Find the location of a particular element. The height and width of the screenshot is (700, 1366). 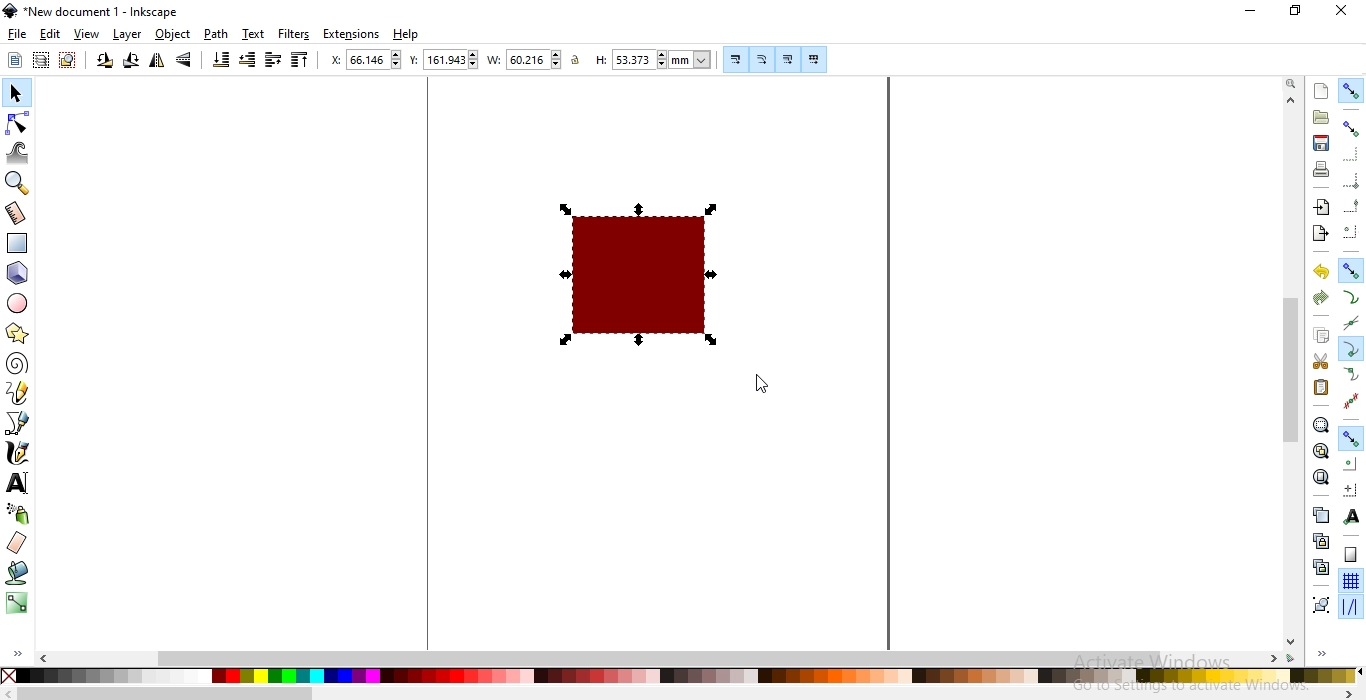

tweak objects by sculpting or painting is located at coordinates (20, 152).